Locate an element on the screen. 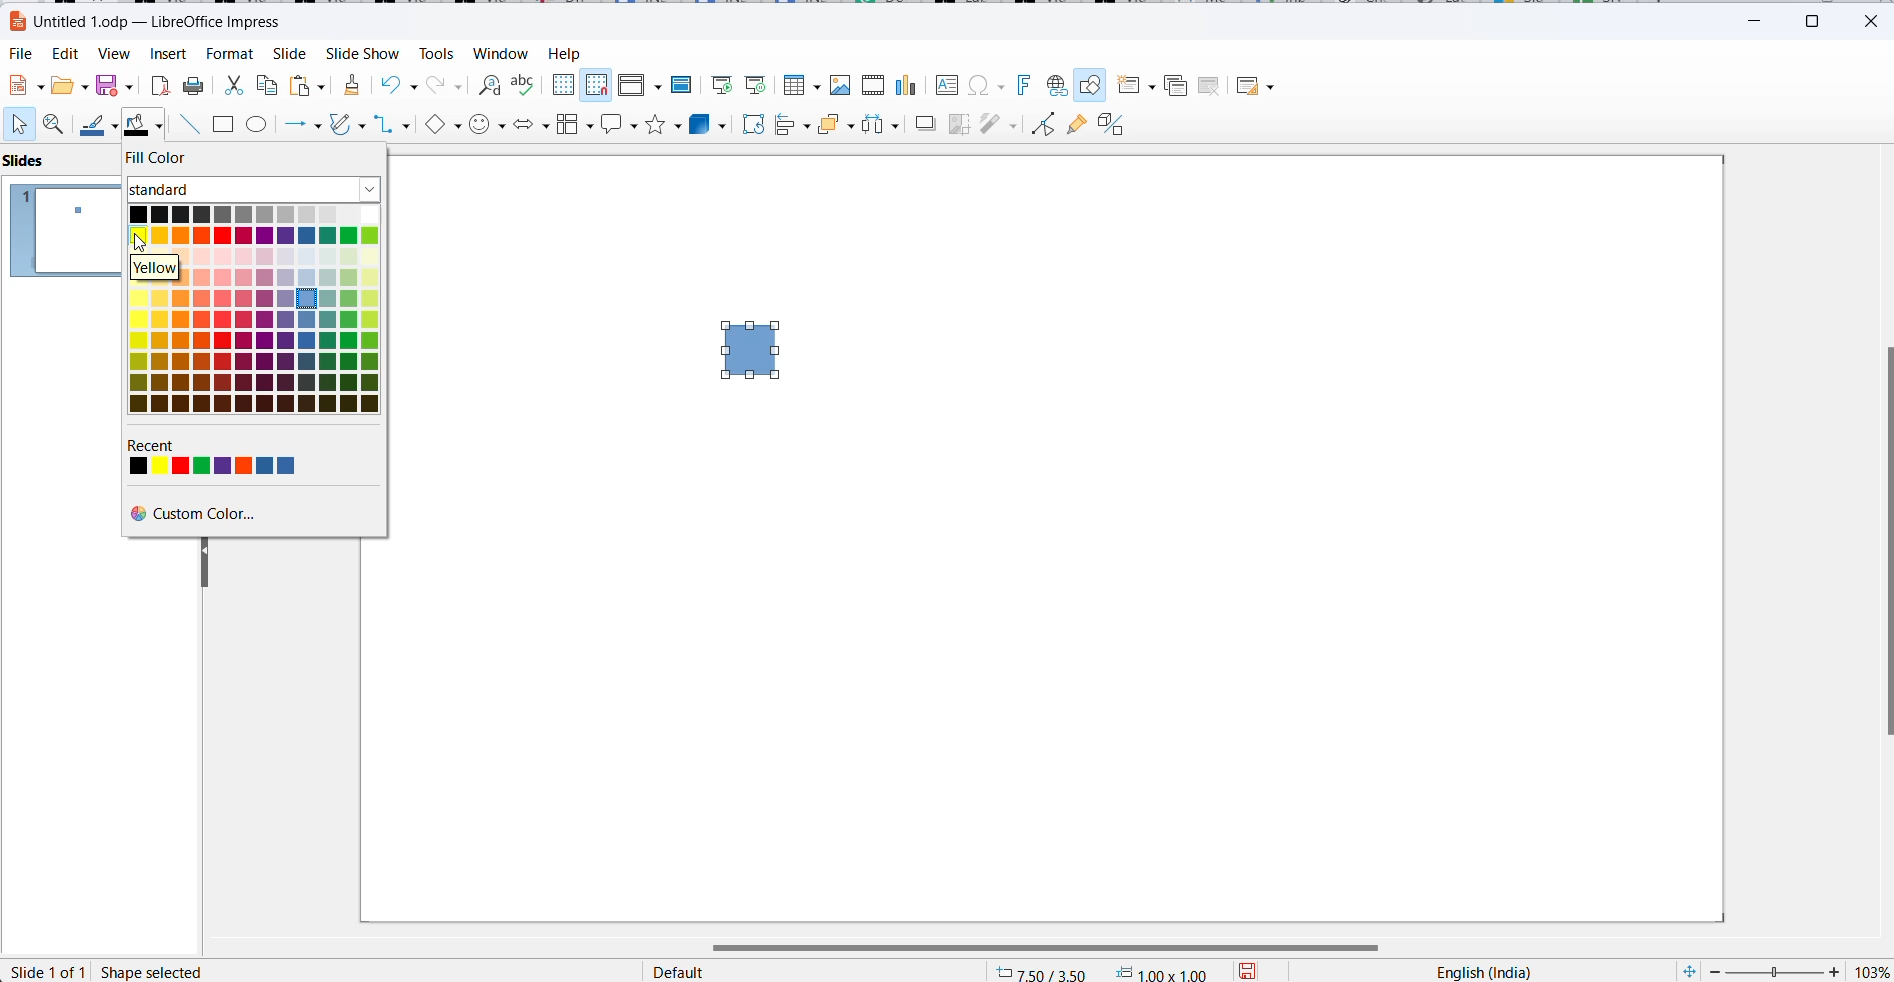  star shapes is located at coordinates (664, 125).